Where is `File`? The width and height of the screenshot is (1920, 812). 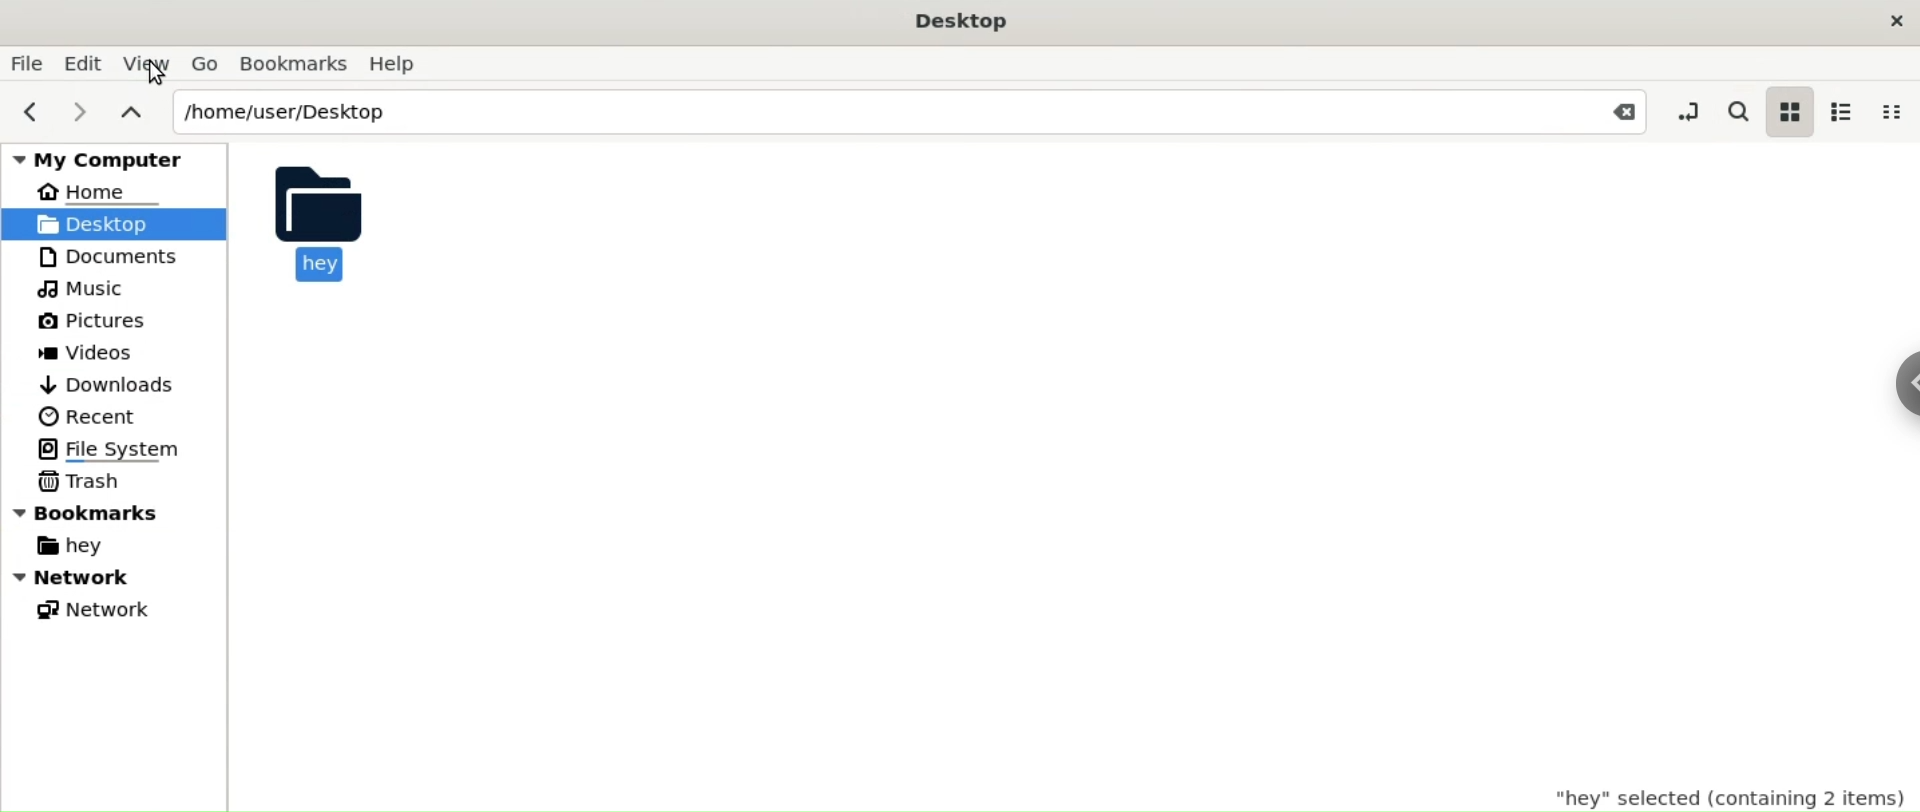
File is located at coordinates (26, 64).